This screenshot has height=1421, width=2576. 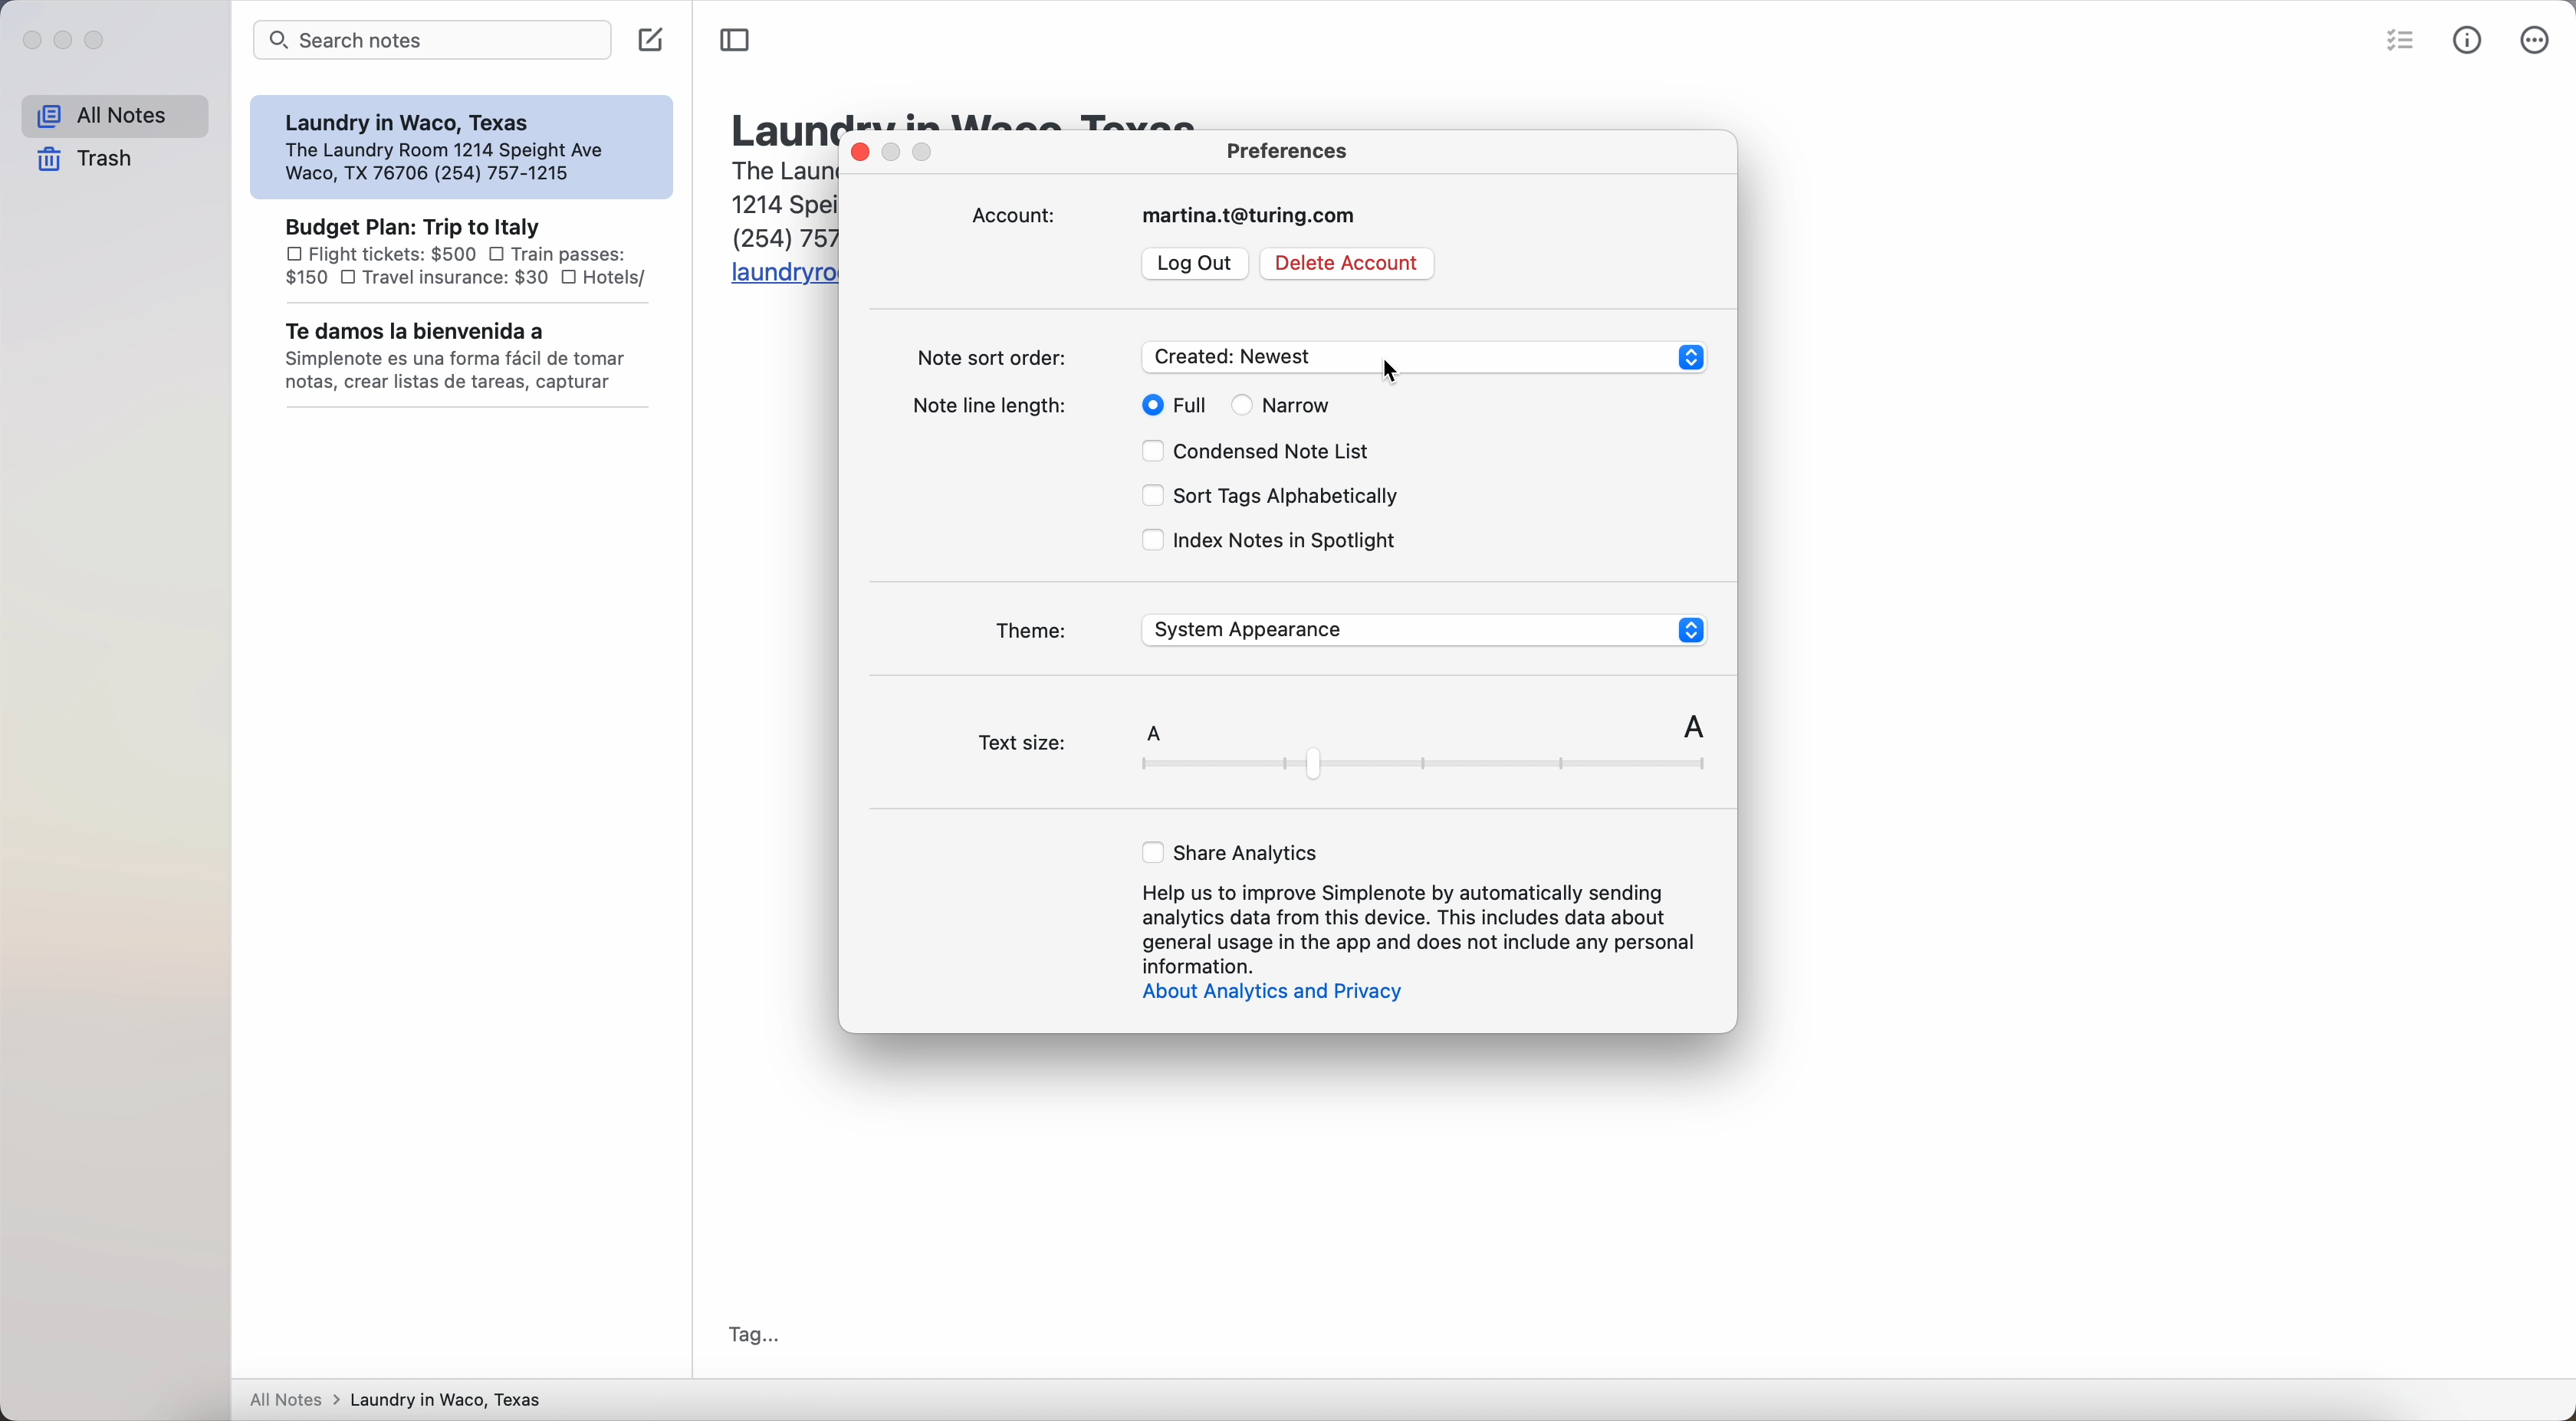 I want to click on Budget Plan: Trip to Italy note, so click(x=464, y=251).